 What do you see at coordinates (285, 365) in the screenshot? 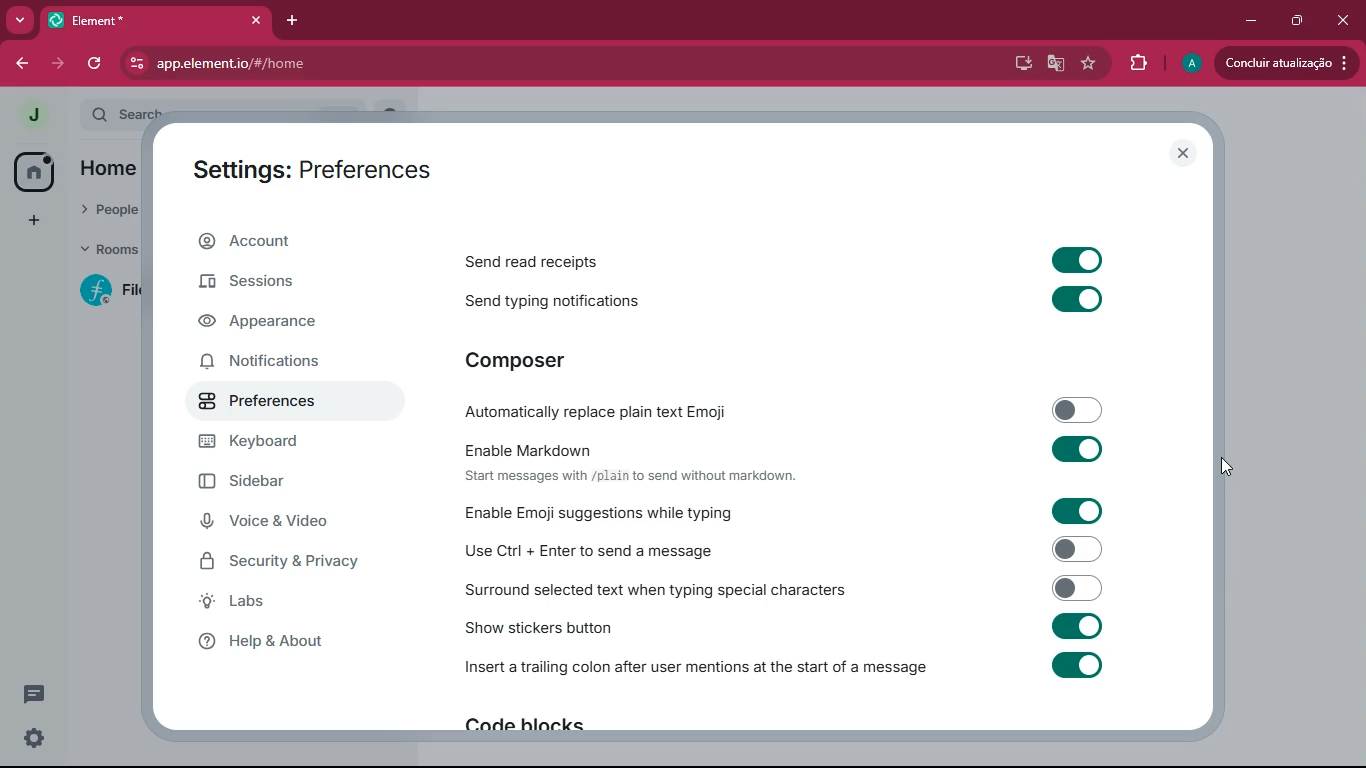
I see `notifications` at bounding box center [285, 365].